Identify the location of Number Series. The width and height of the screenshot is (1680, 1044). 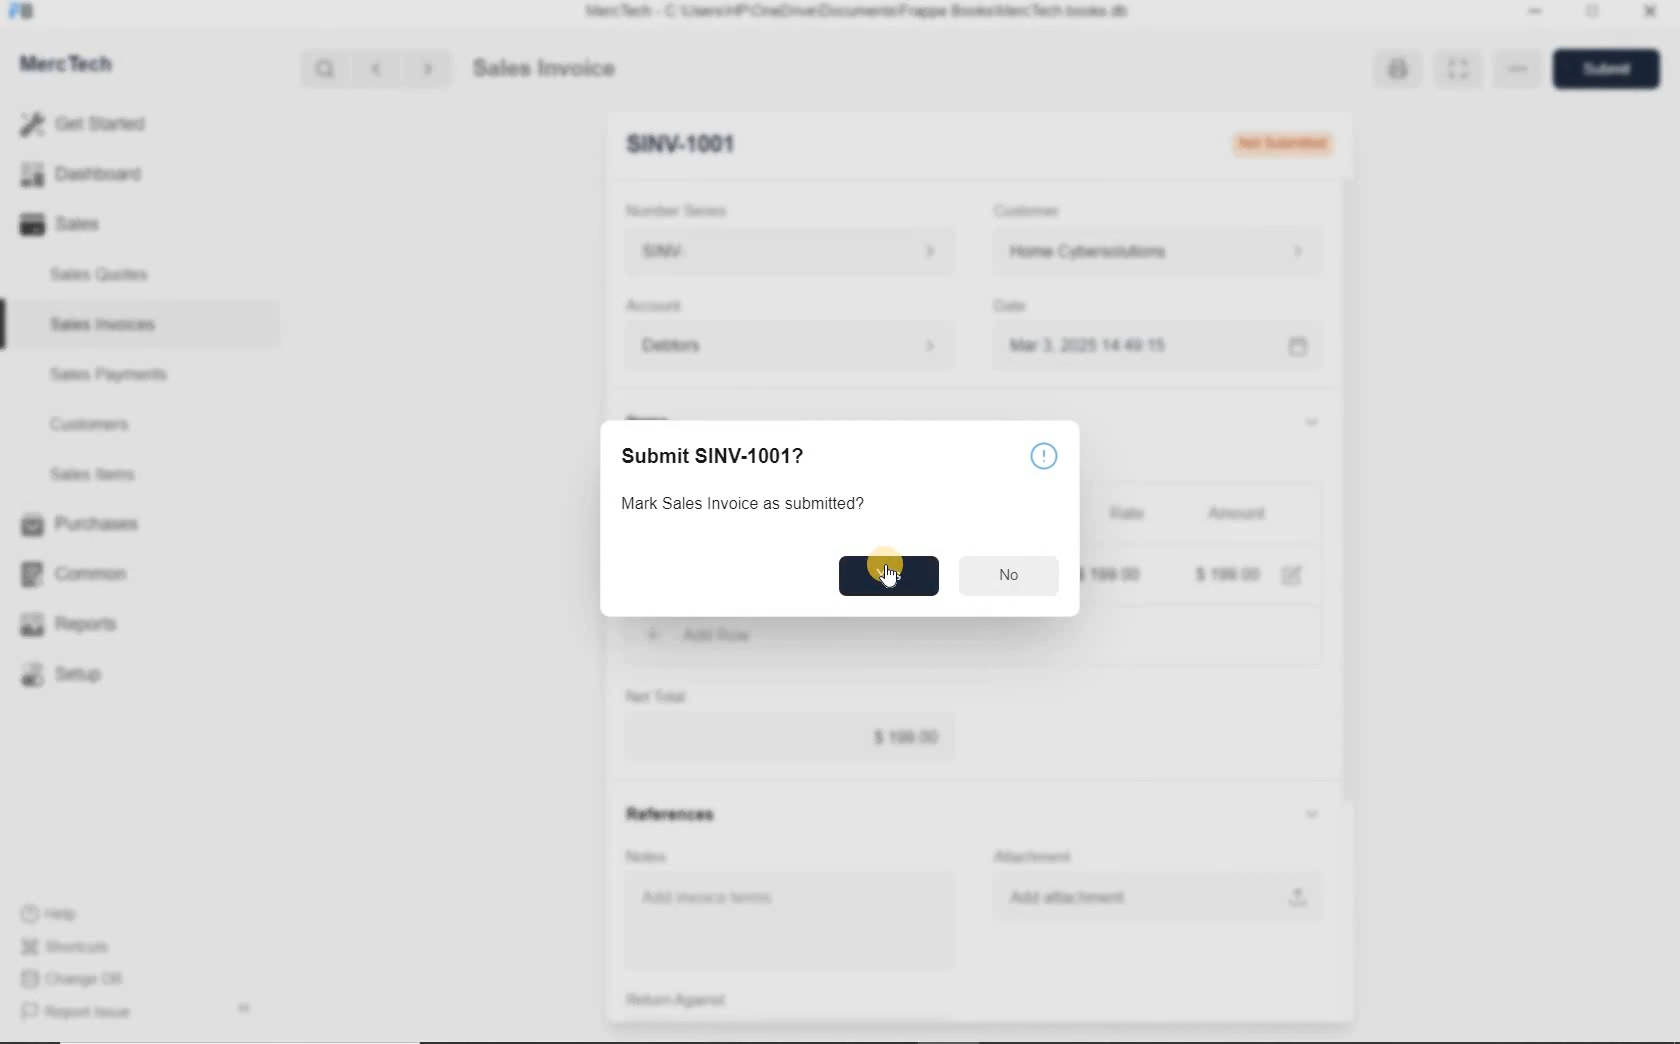
(683, 211).